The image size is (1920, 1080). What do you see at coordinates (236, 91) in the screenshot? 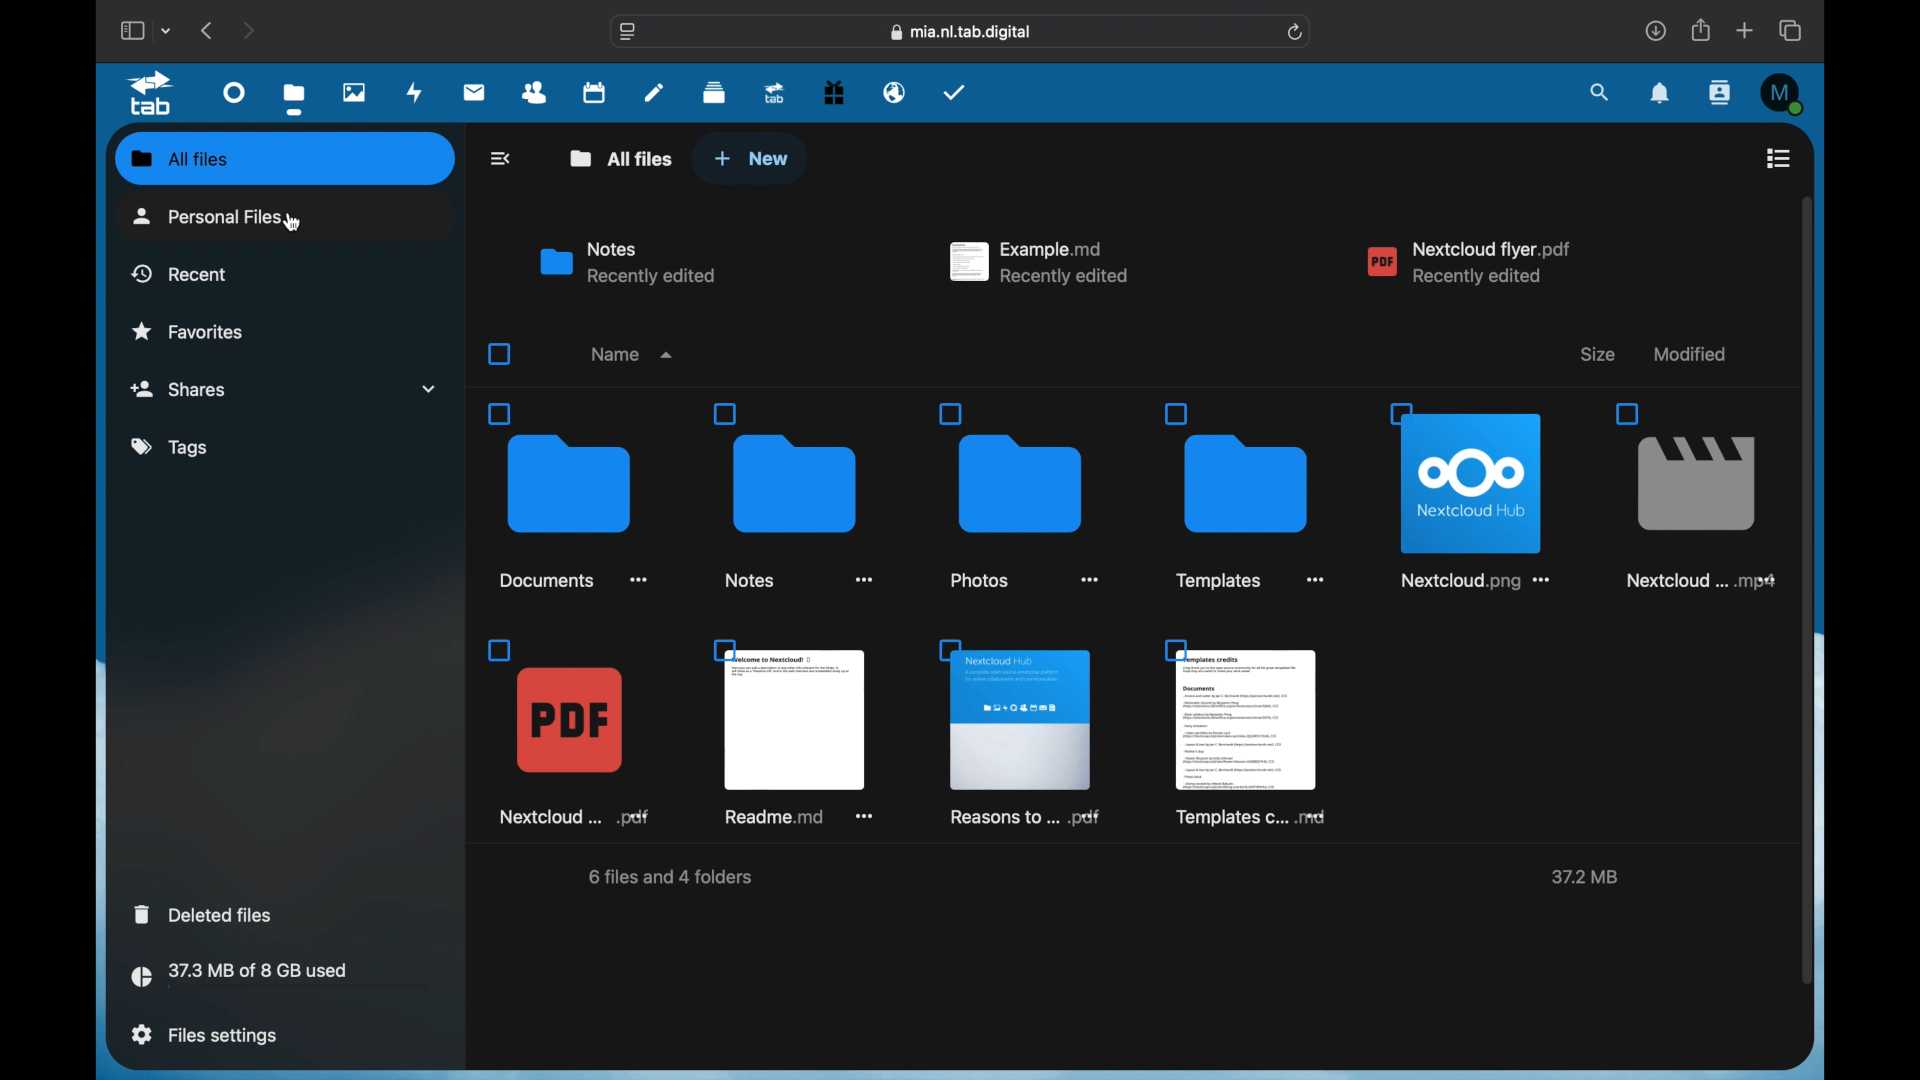
I see `dashboard` at bounding box center [236, 91].